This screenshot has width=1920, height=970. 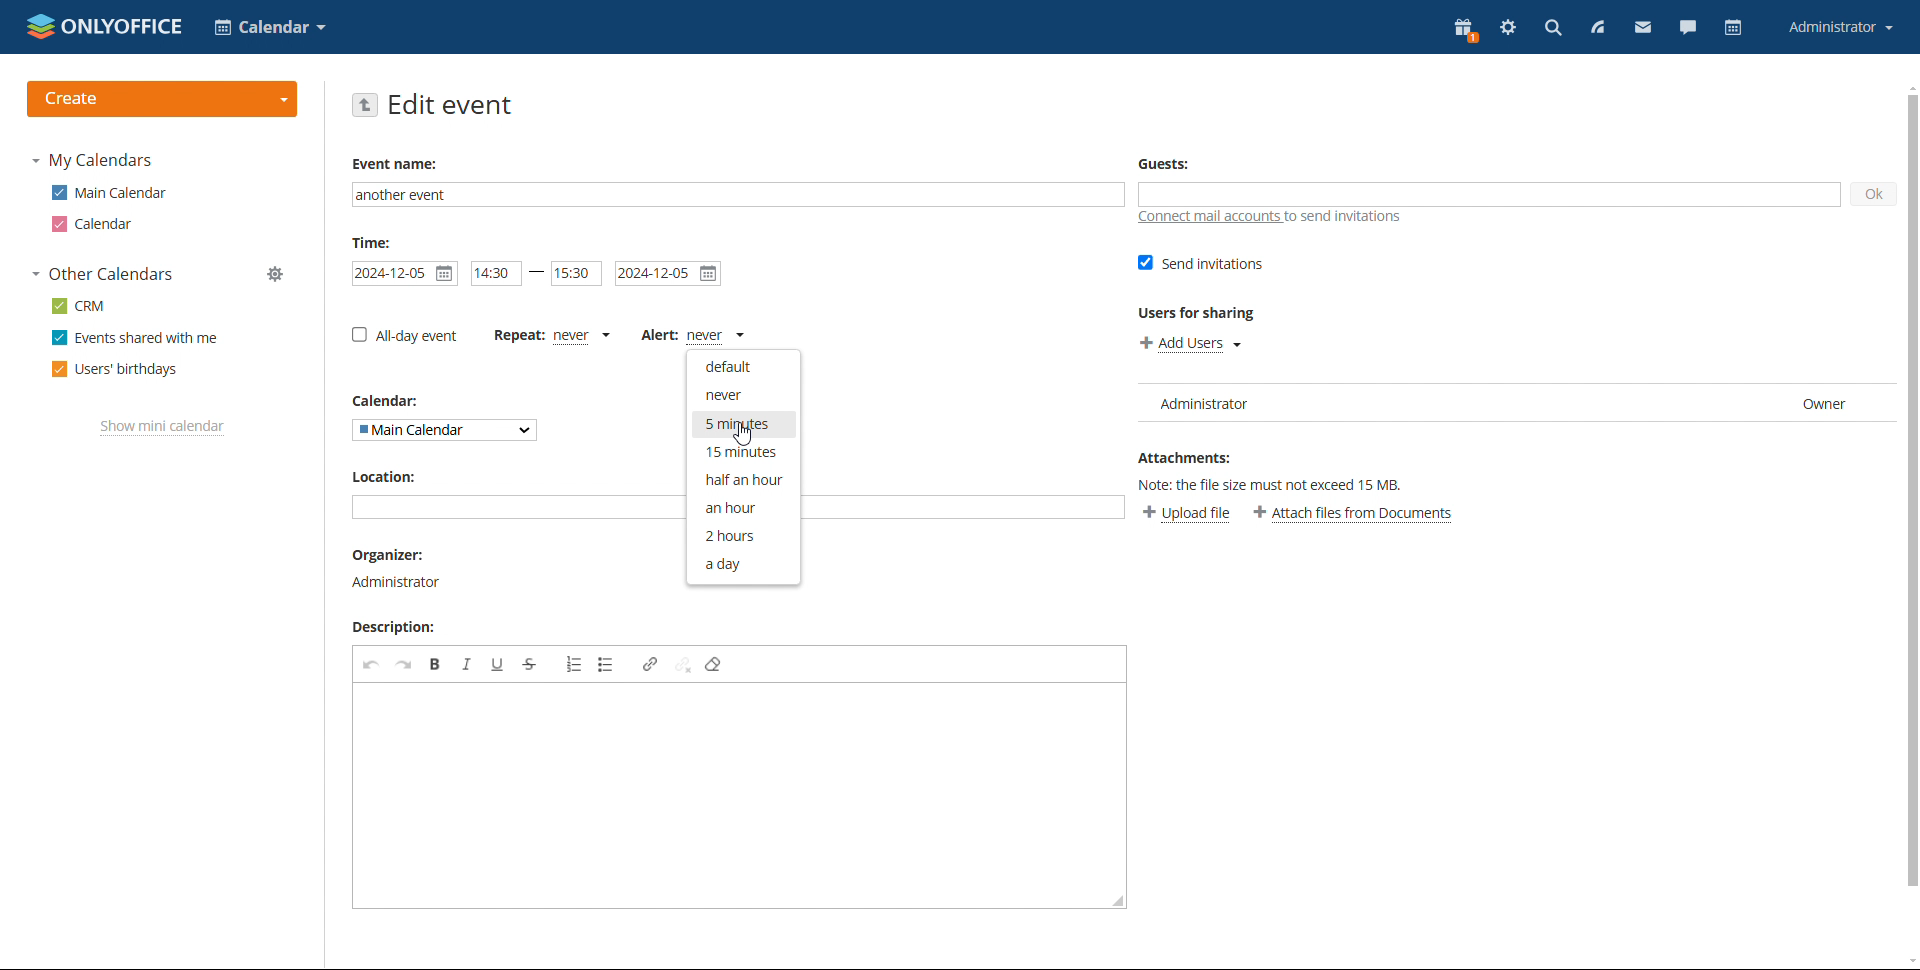 I want to click on end date, so click(x=669, y=274).